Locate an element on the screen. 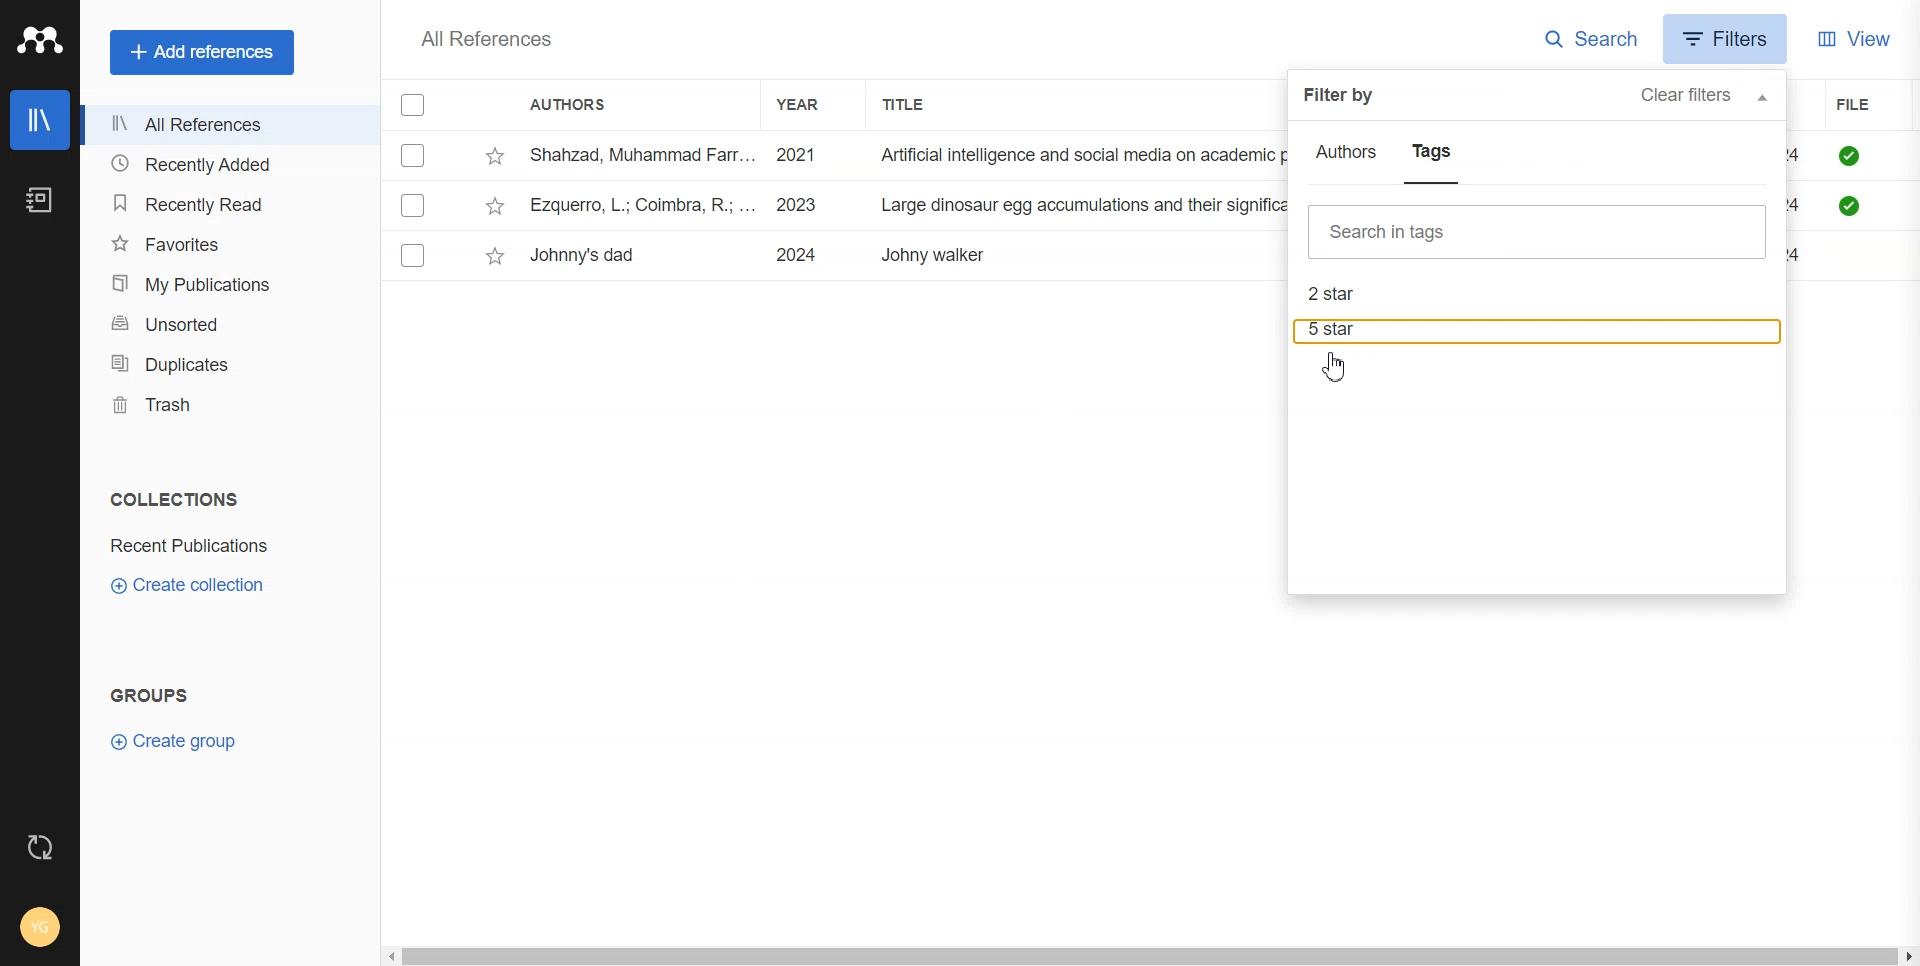 The image size is (1920, 966). 5 Star is located at coordinates (1539, 332).